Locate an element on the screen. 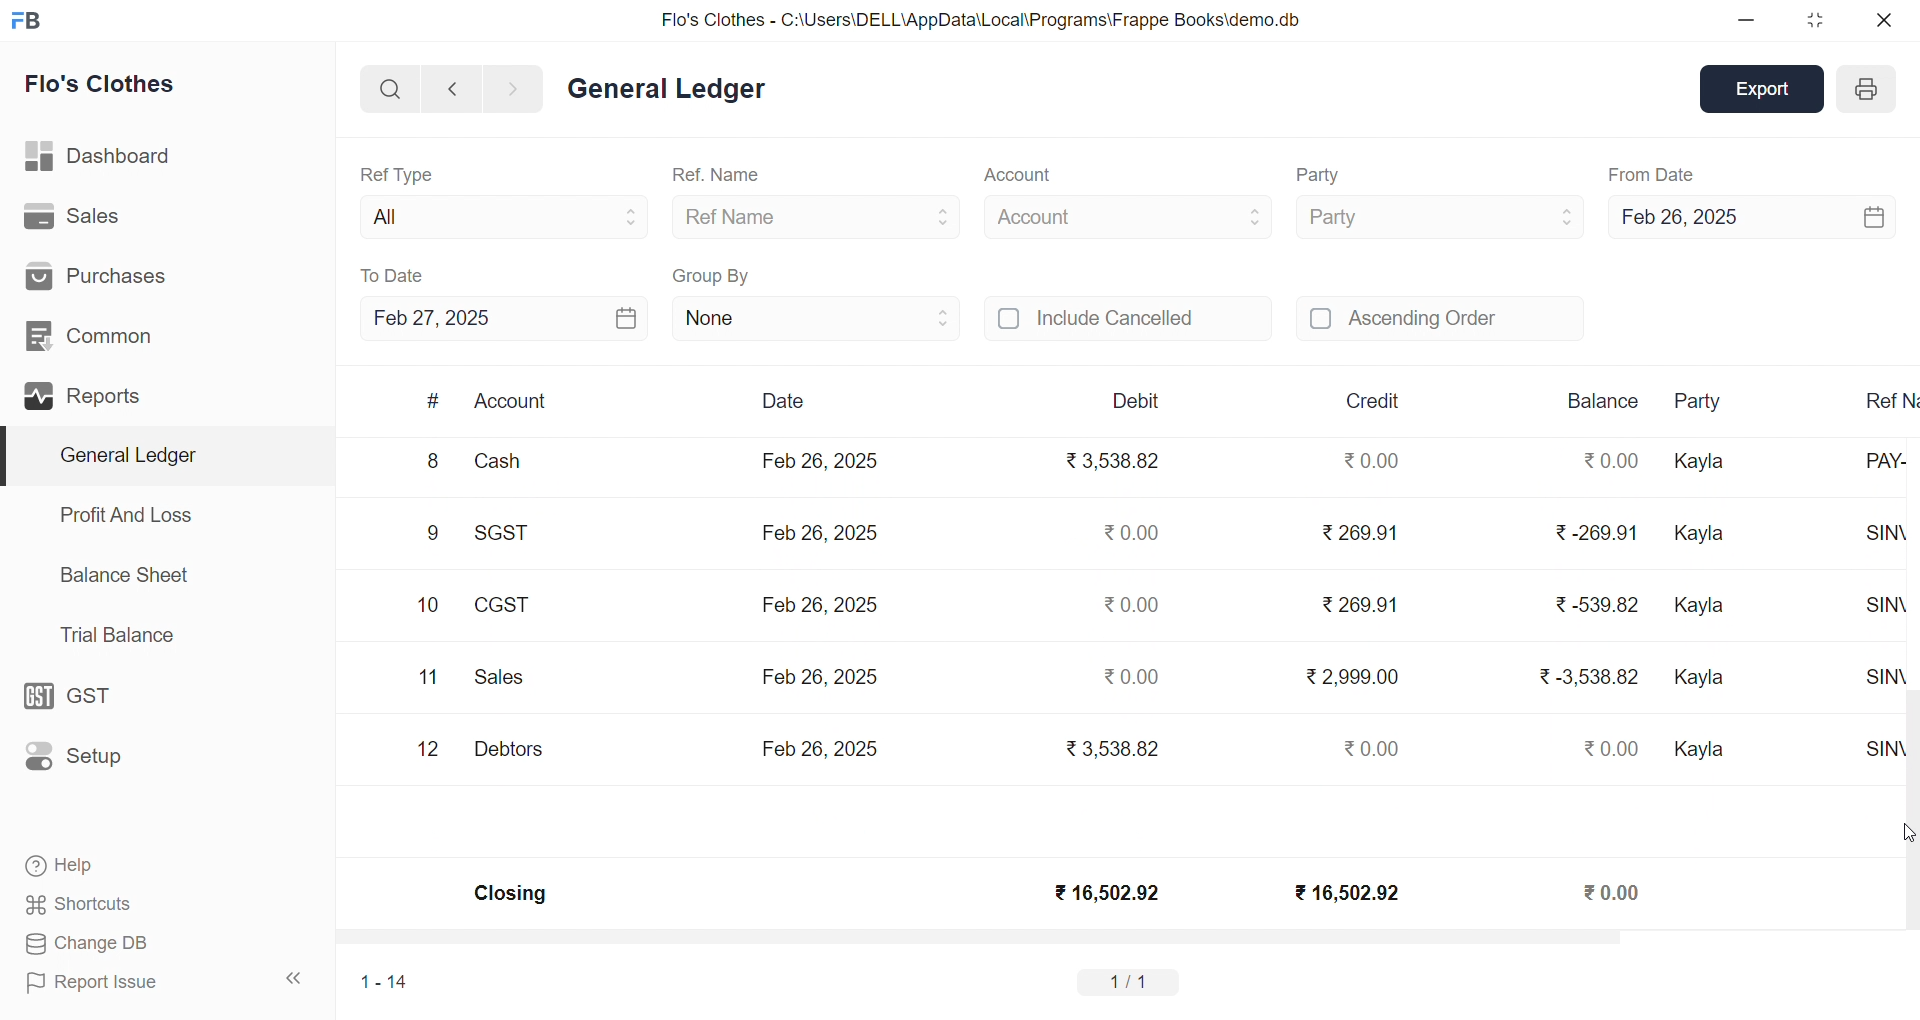 This screenshot has width=1920, height=1020. Sales is located at coordinates (504, 680).